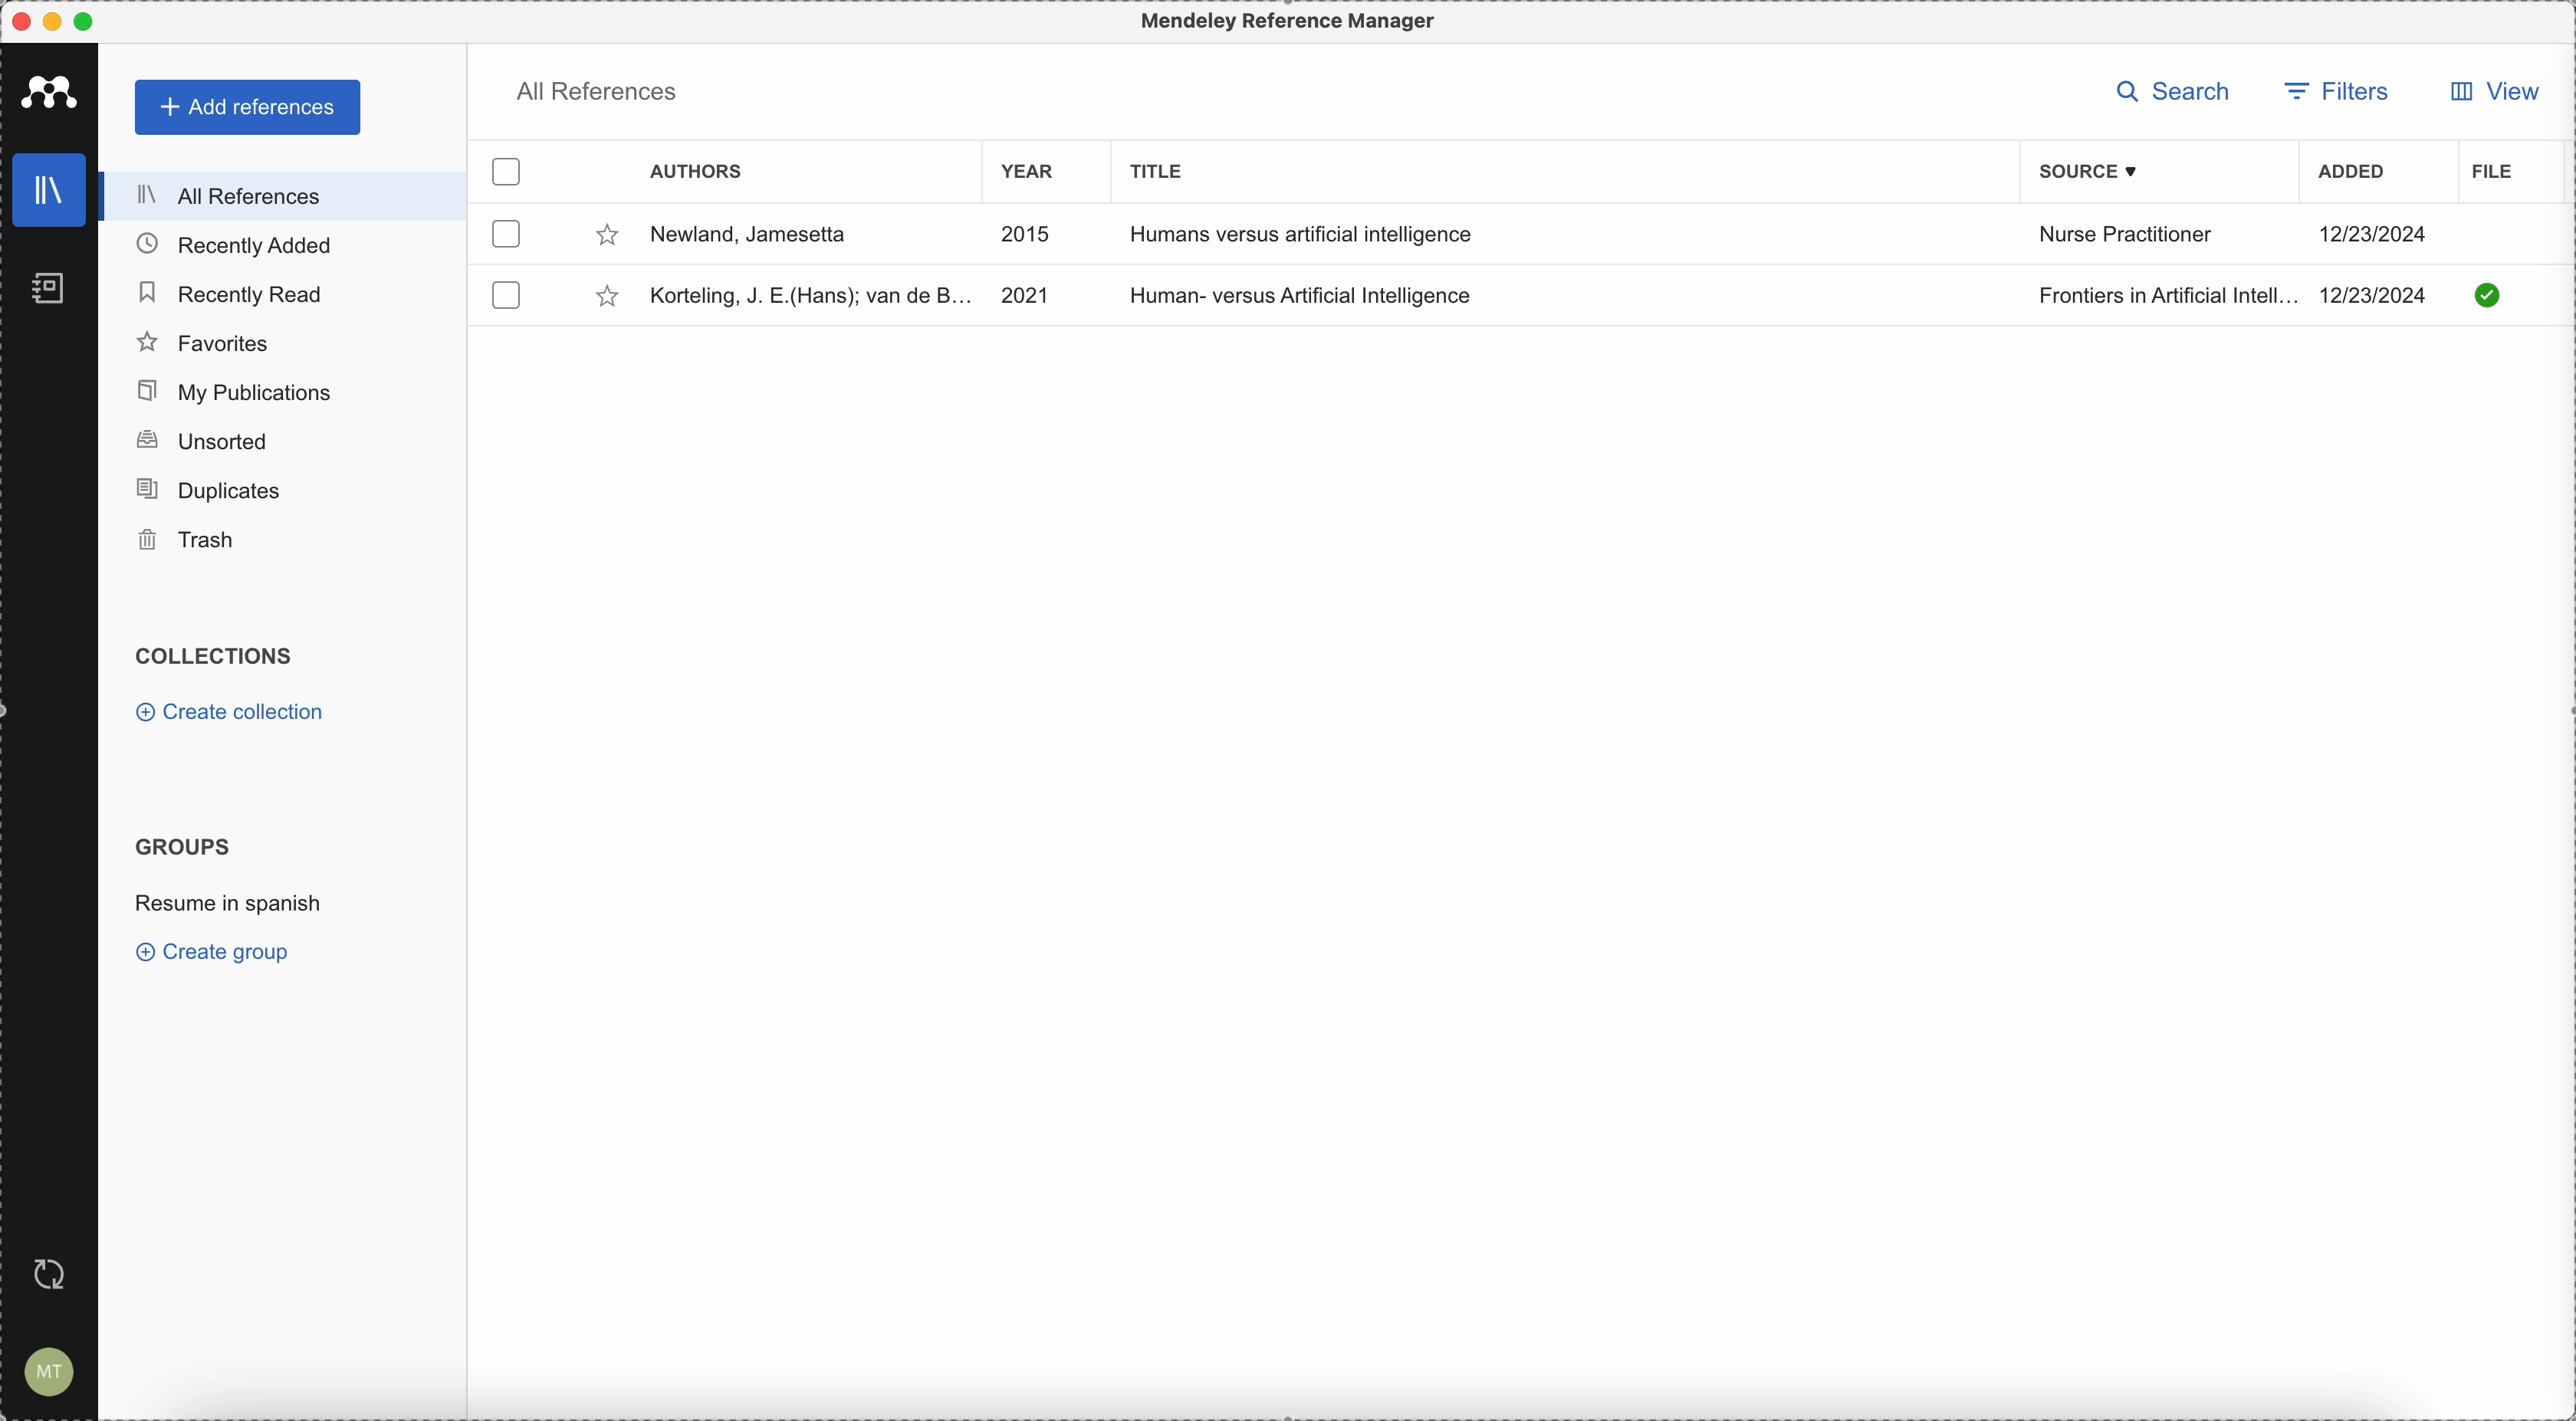 The height and width of the screenshot is (1421, 2576). I want to click on all references, so click(597, 88).